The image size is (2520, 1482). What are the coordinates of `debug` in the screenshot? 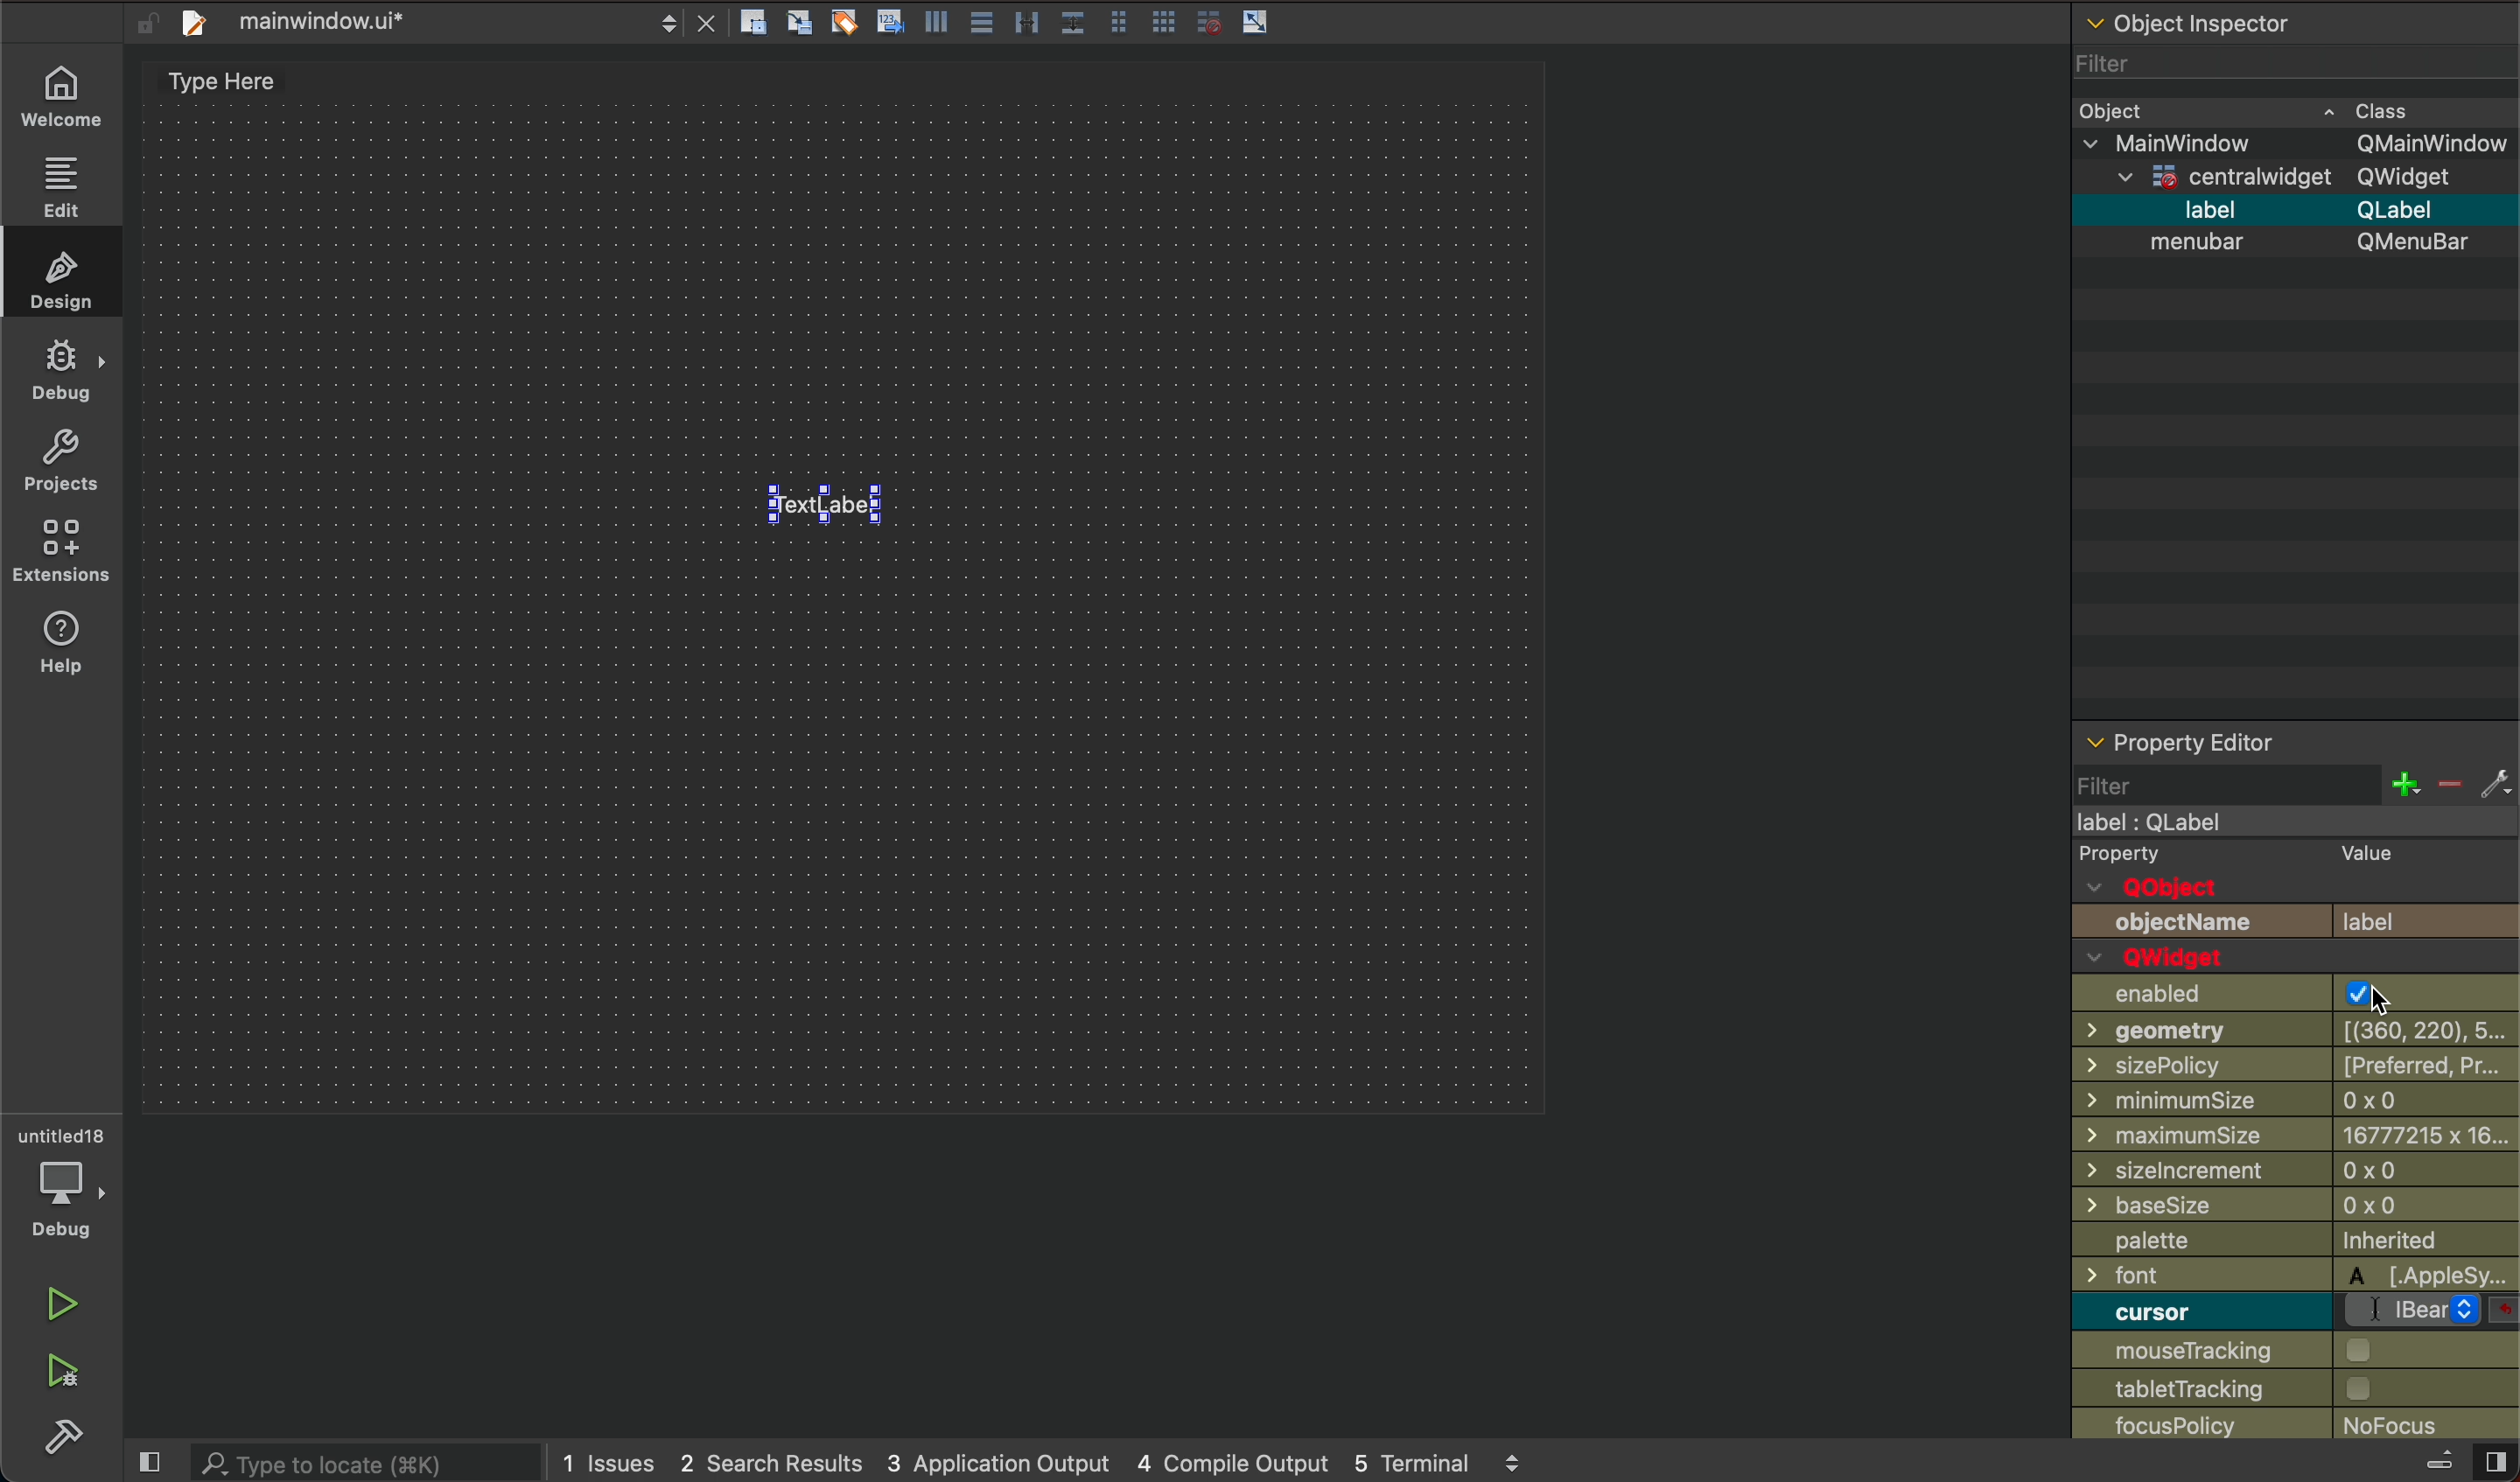 It's located at (65, 379).